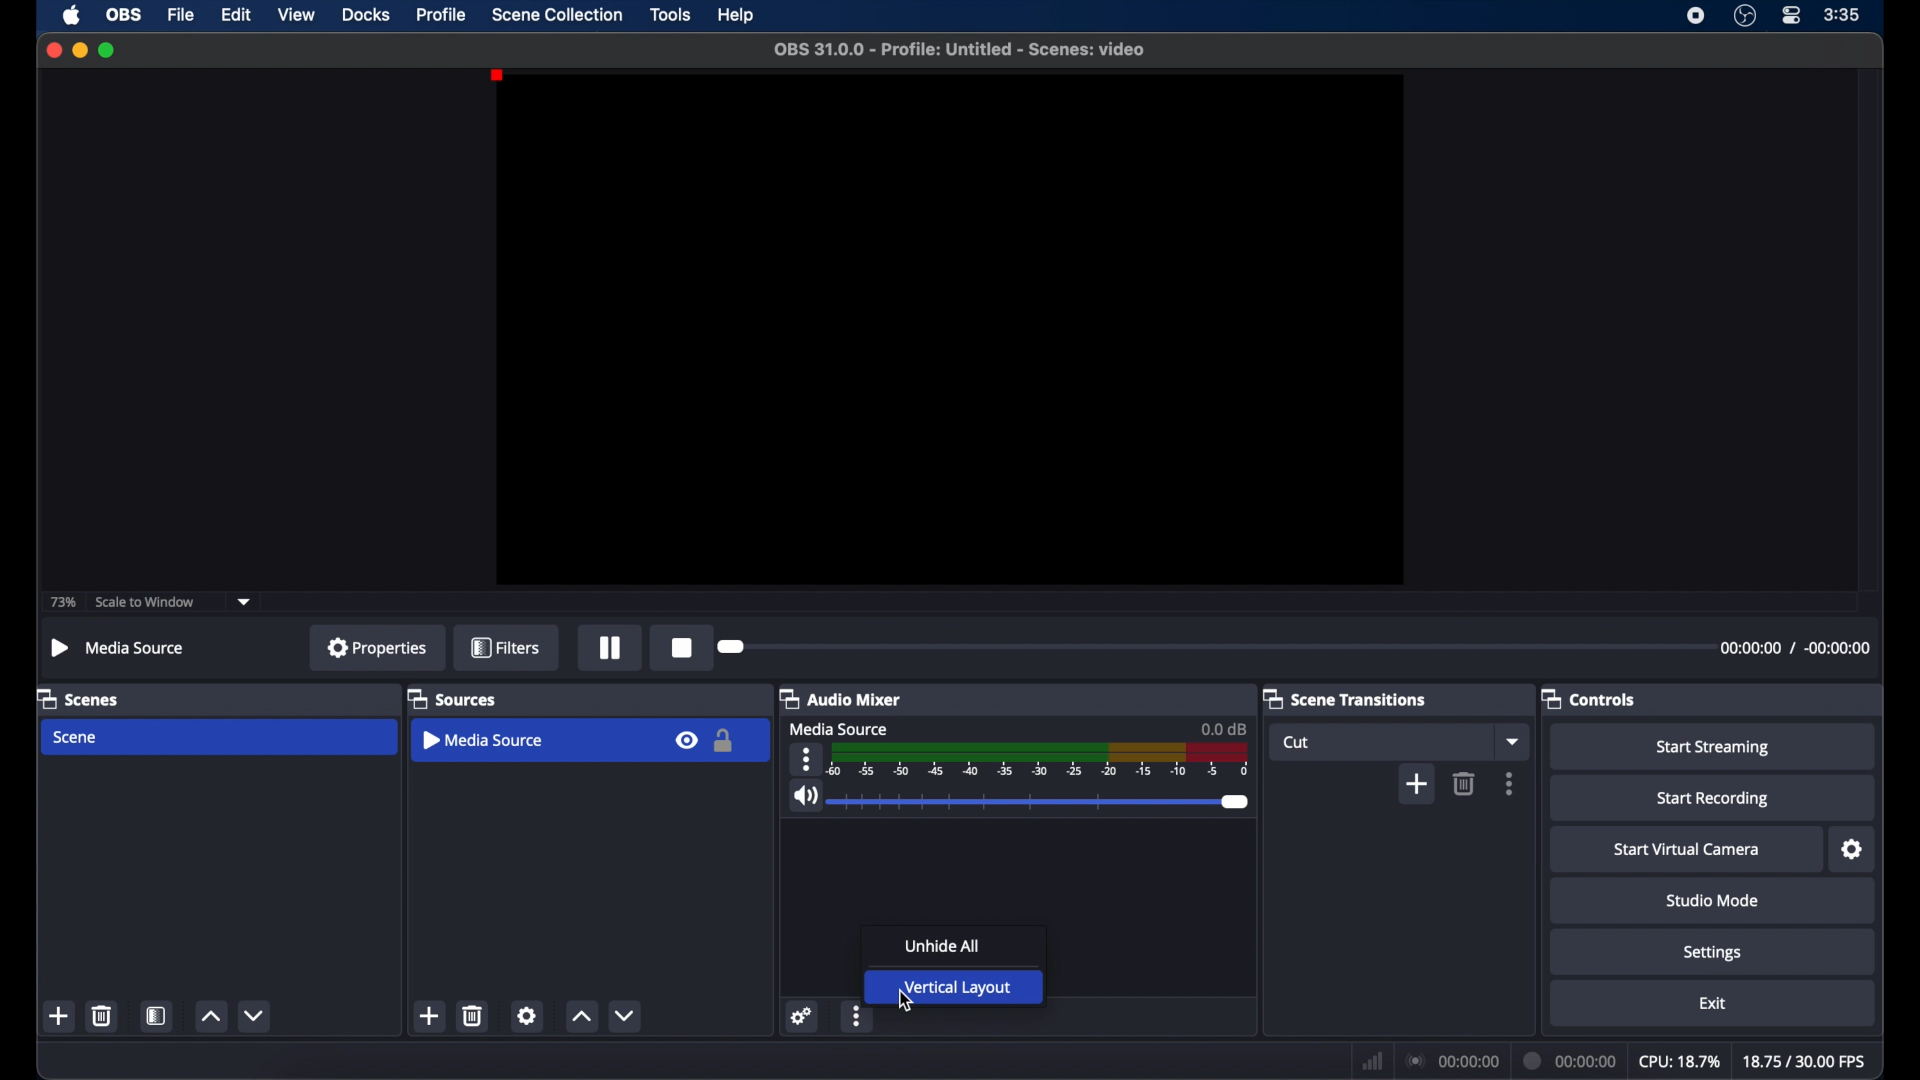  What do you see at coordinates (1344, 698) in the screenshot?
I see `scene transitions` at bounding box center [1344, 698].